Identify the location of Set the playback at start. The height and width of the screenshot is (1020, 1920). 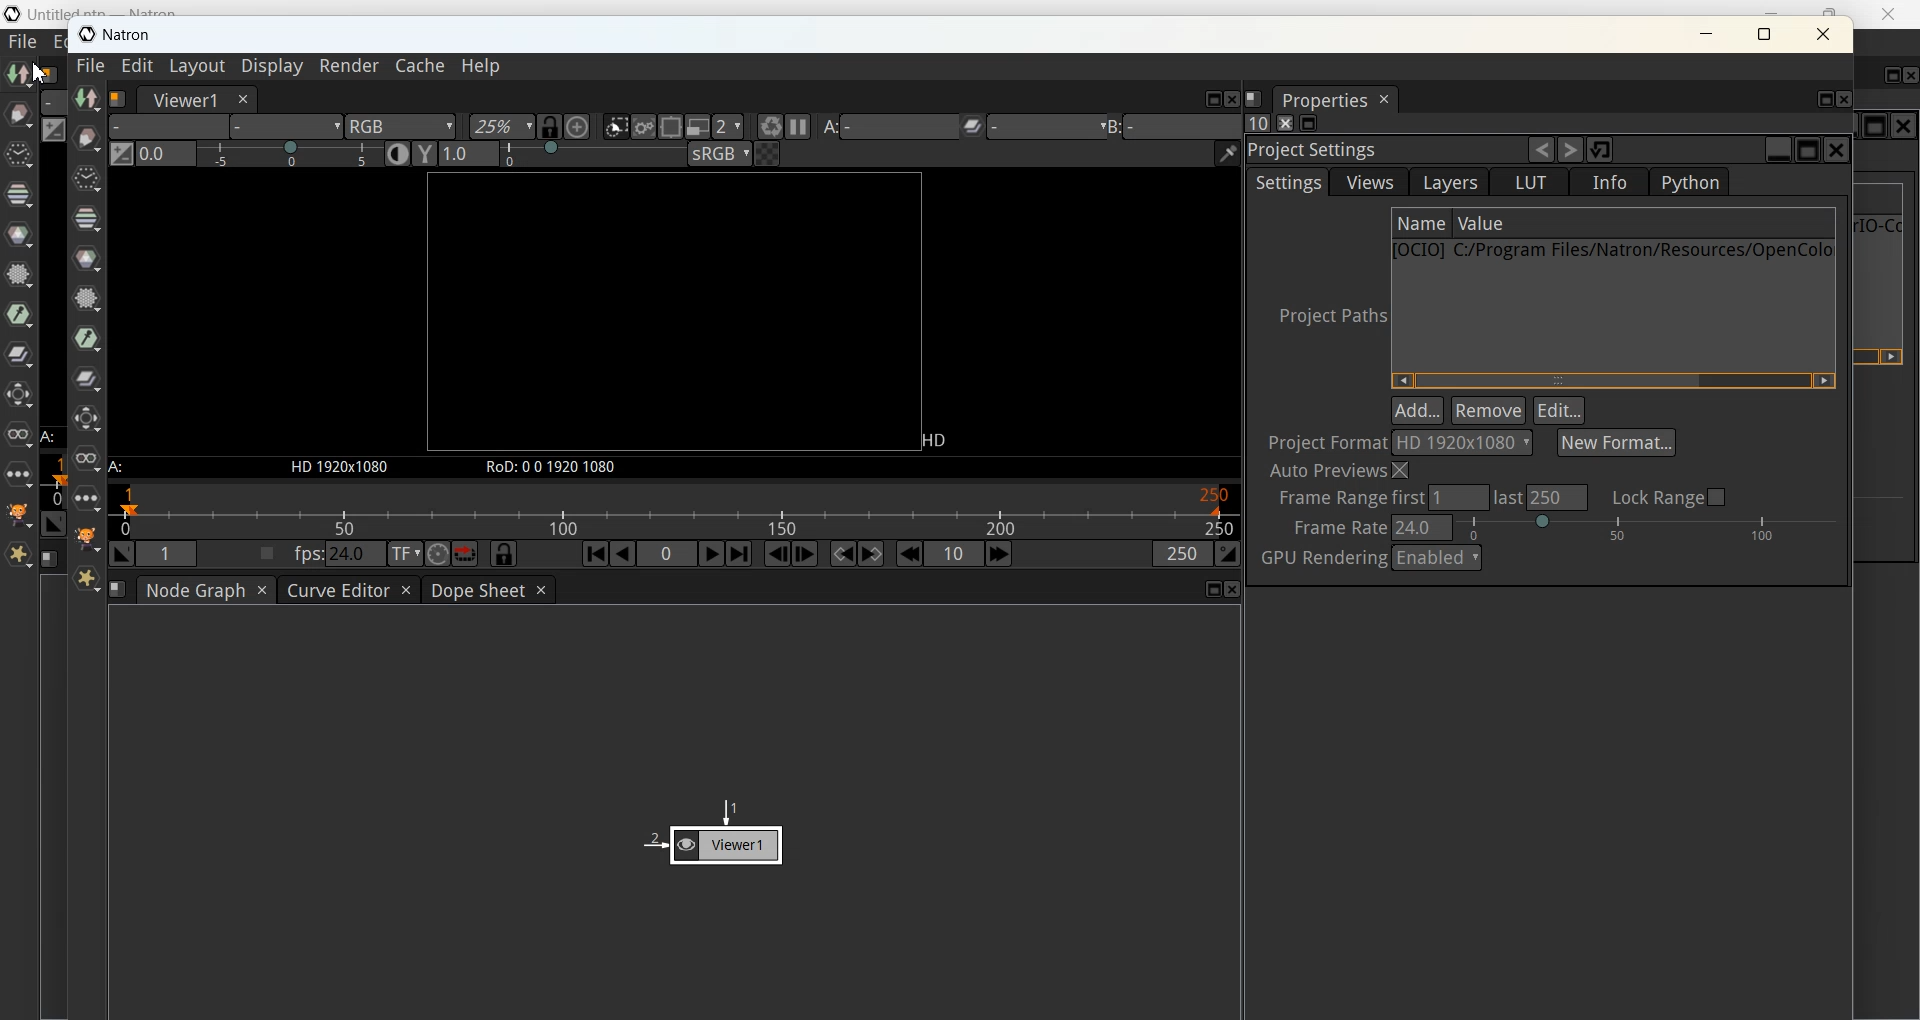
(54, 523).